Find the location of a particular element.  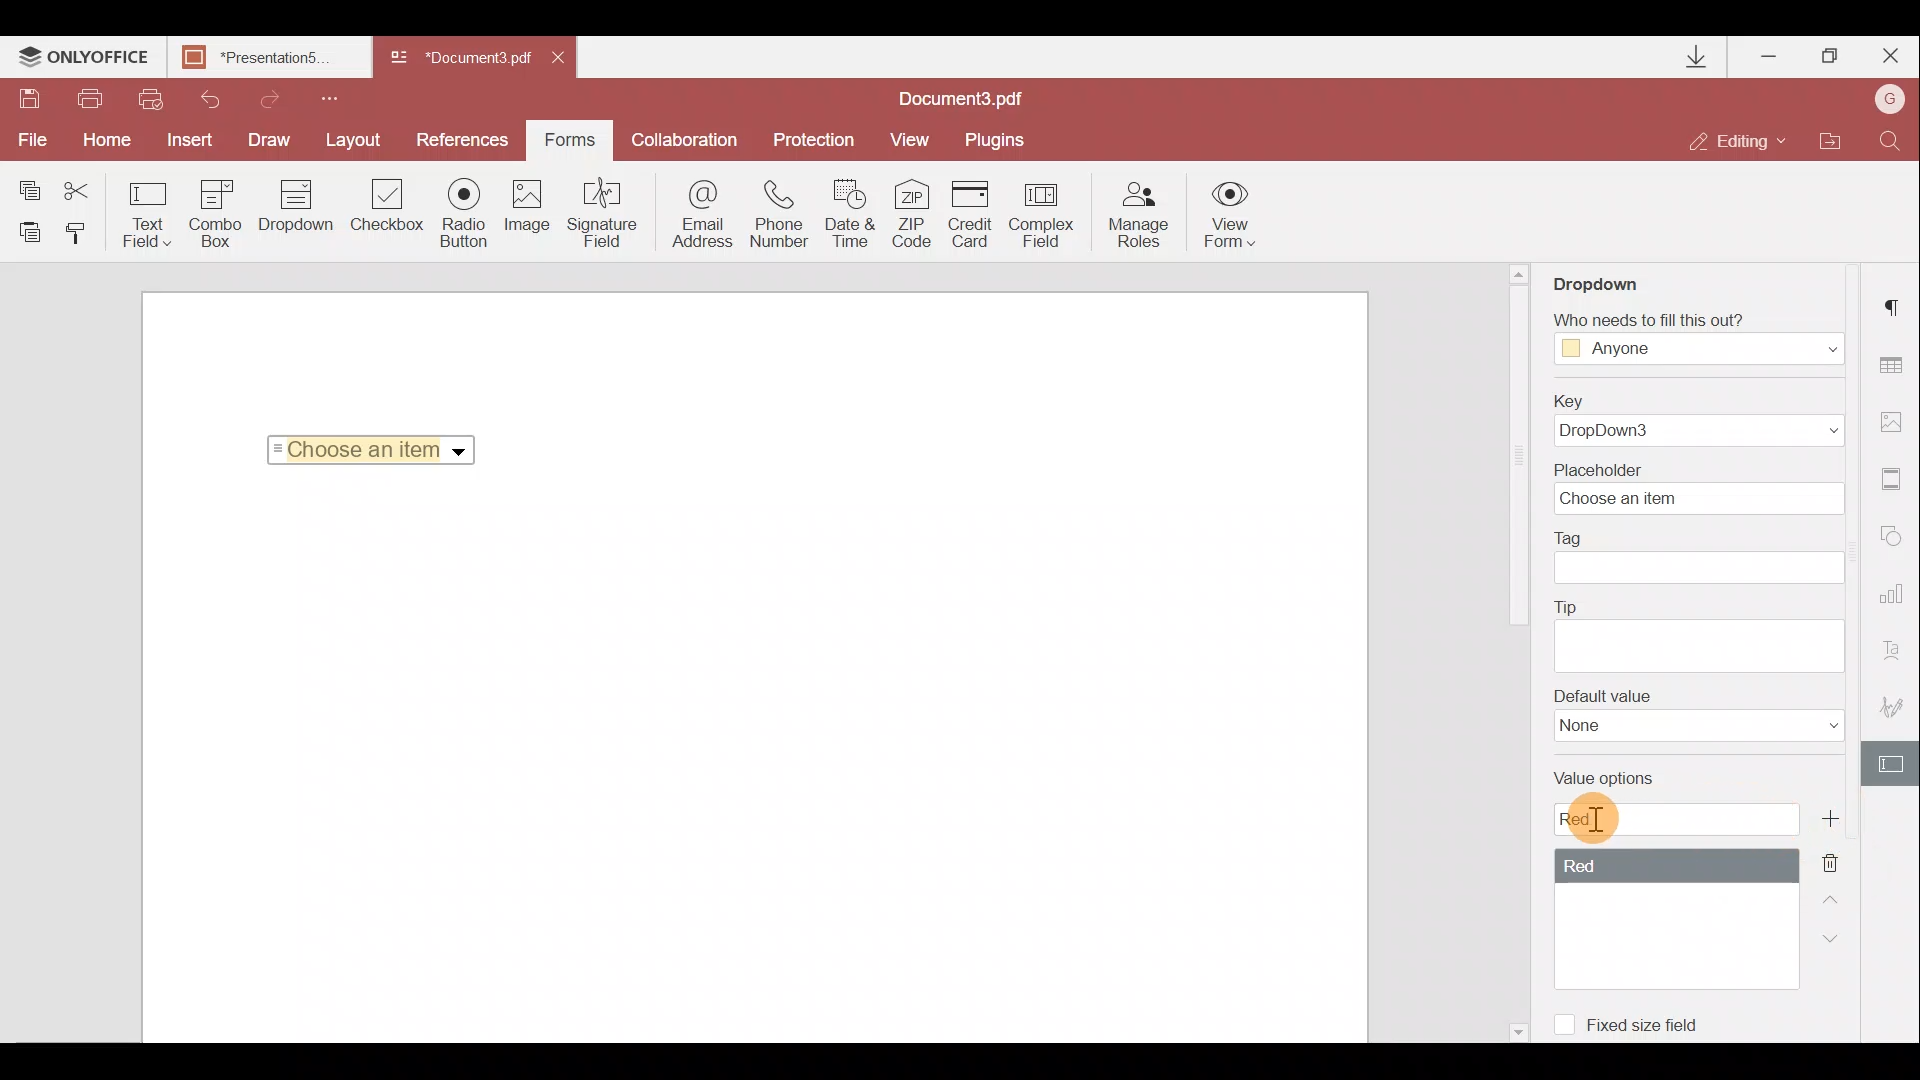

Customize quick access toolbar is located at coordinates (337, 98).